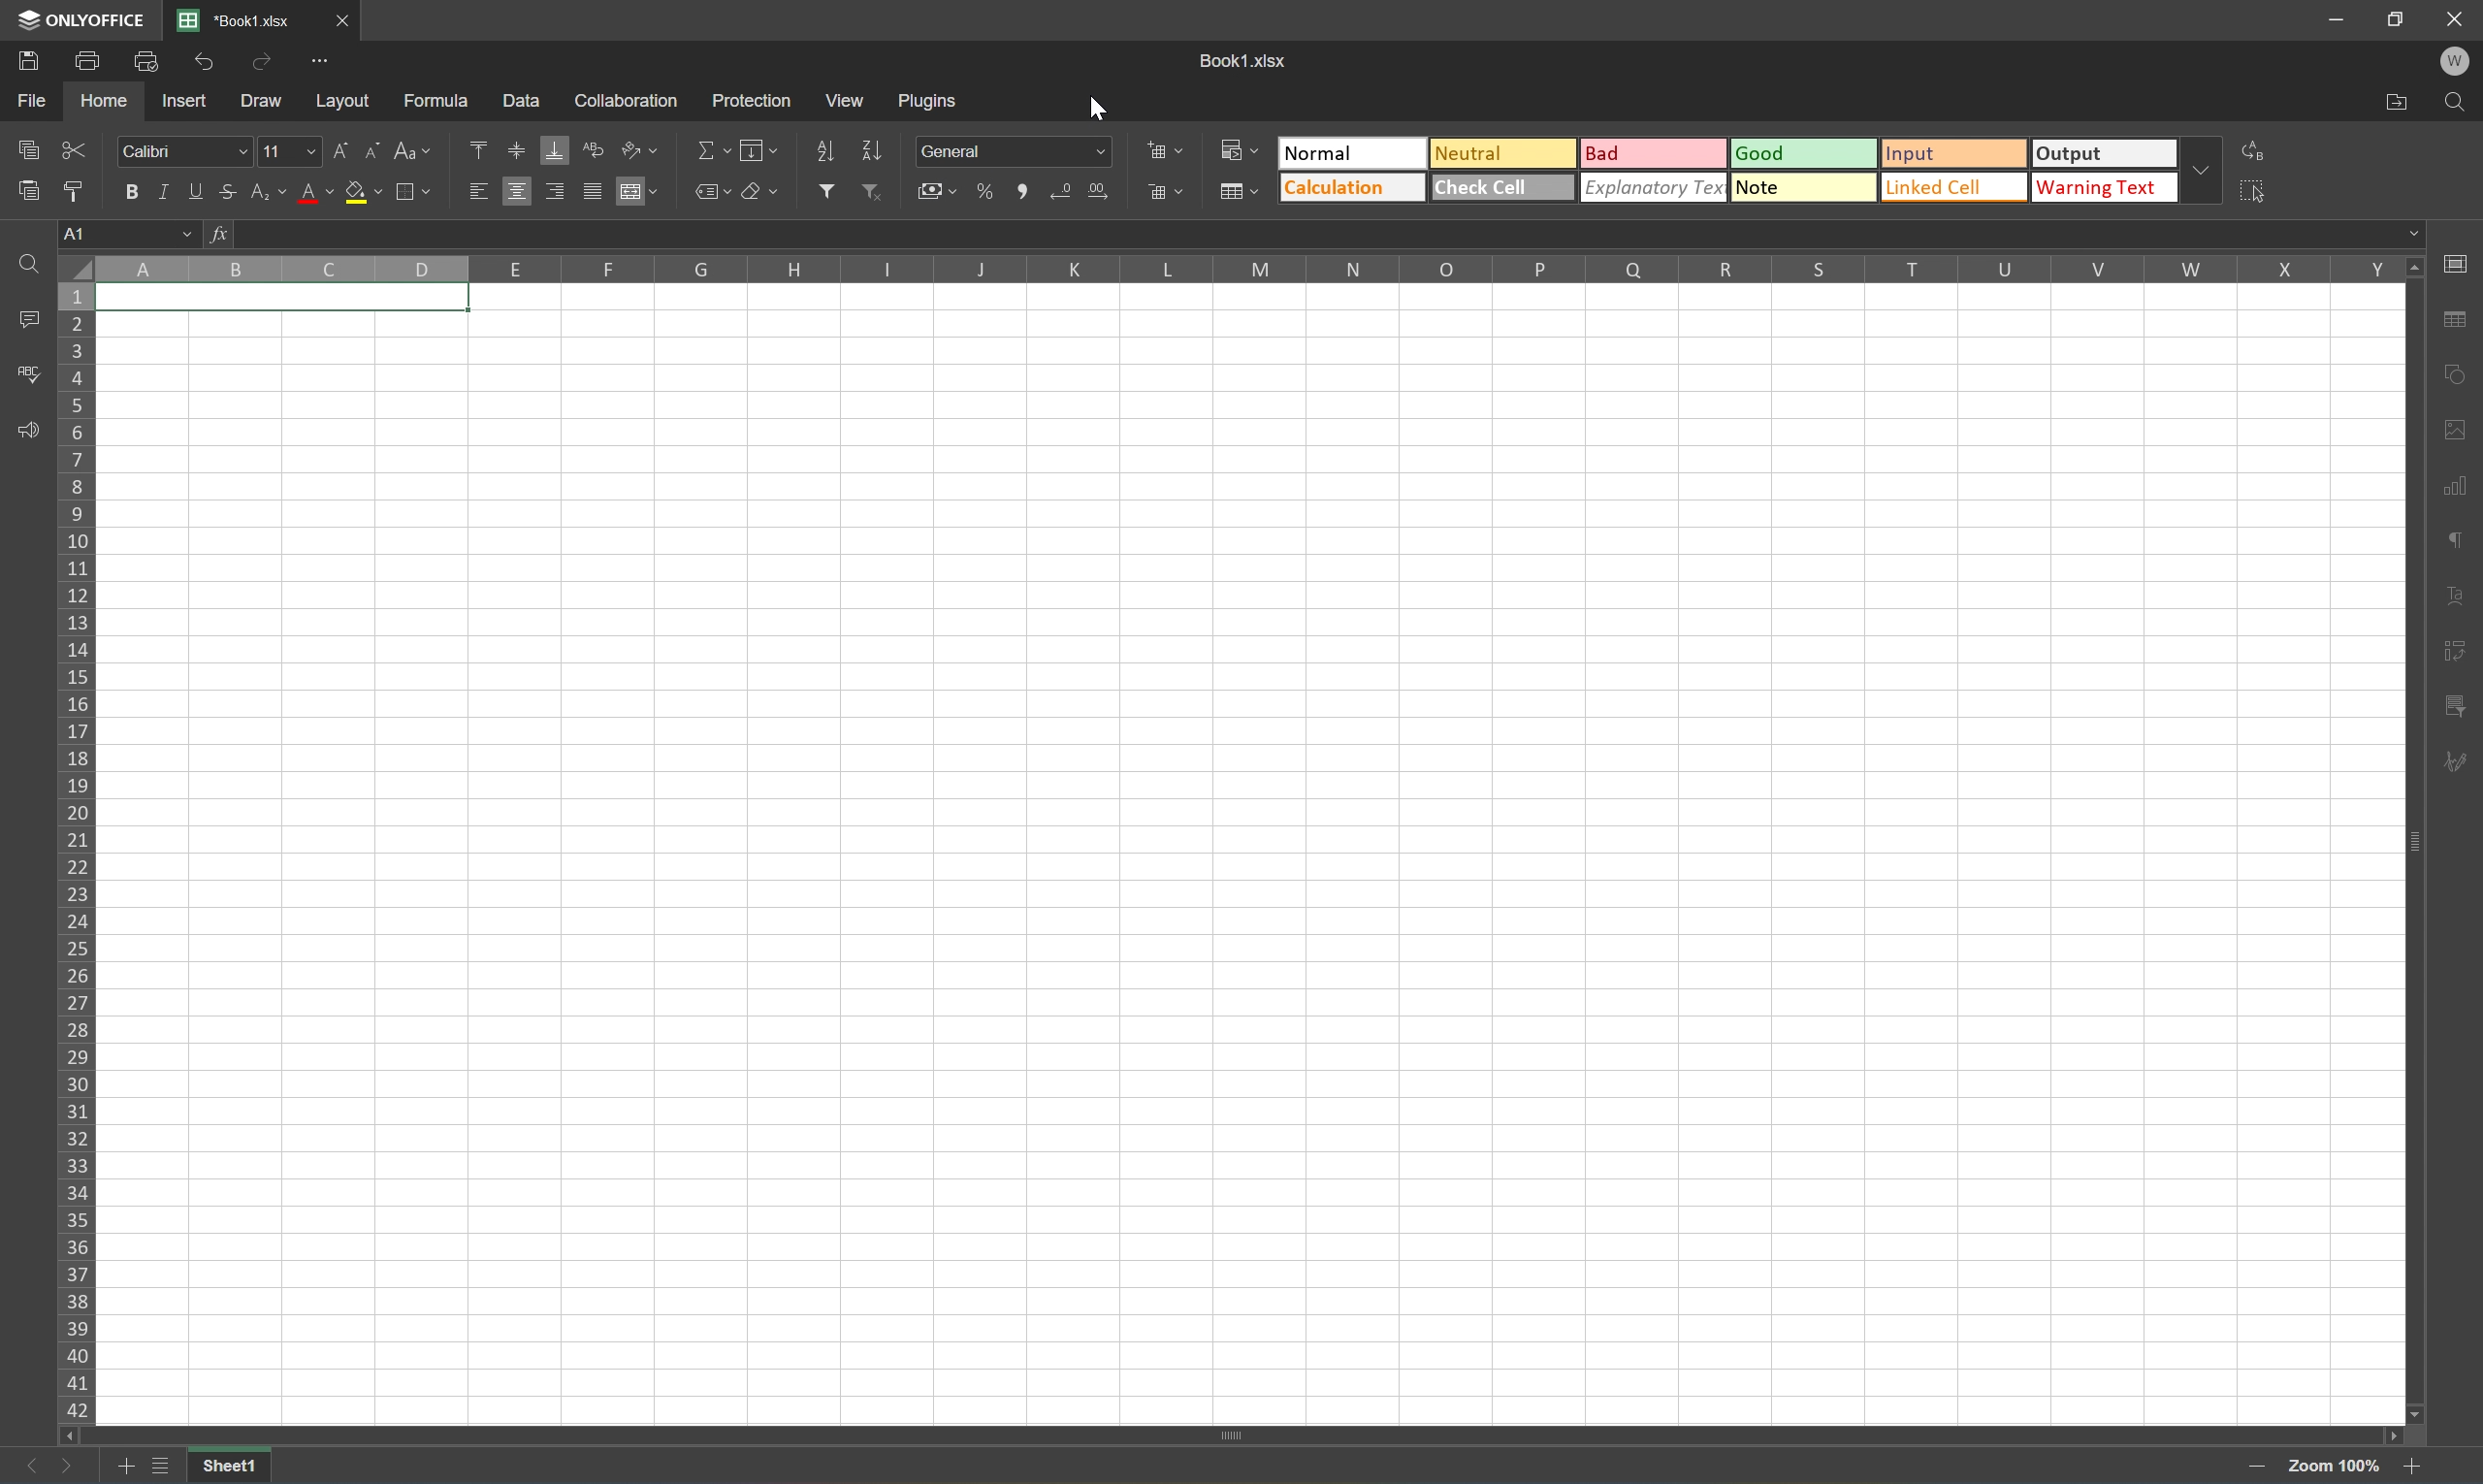 The height and width of the screenshot is (1484, 2483). I want to click on Decrement font size, so click(375, 154).